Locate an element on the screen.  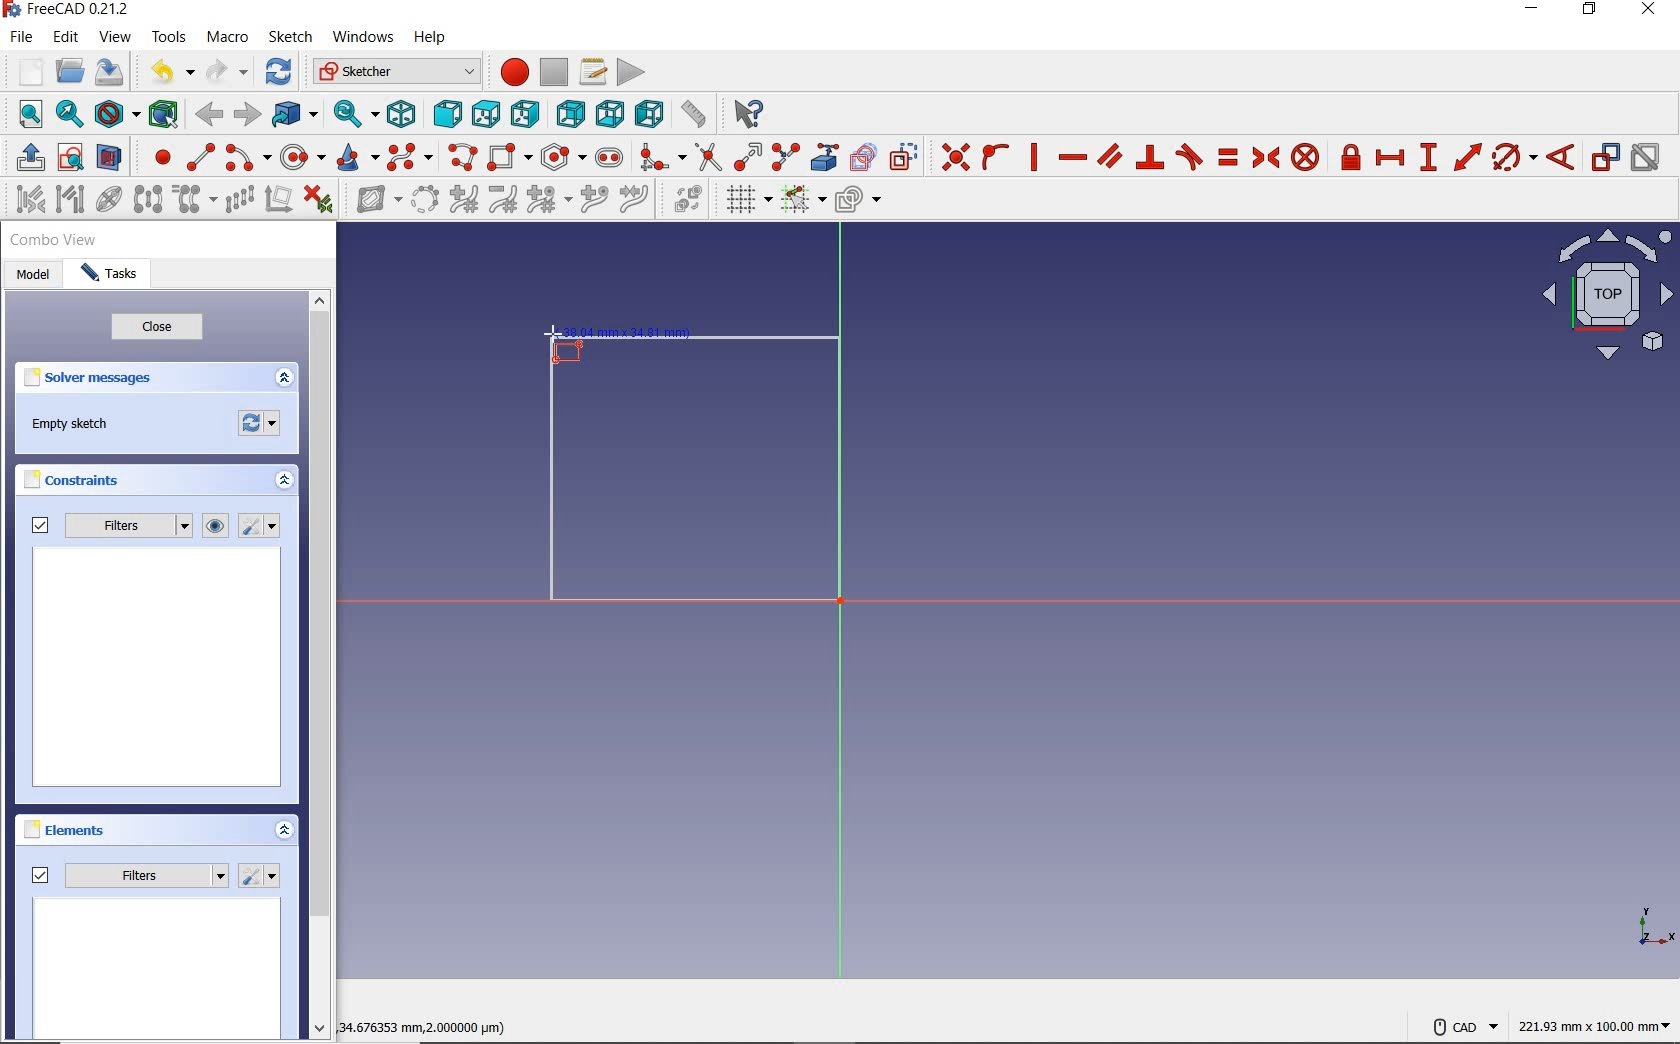
convert geometry to b-spline is located at coordinates (424, 199).